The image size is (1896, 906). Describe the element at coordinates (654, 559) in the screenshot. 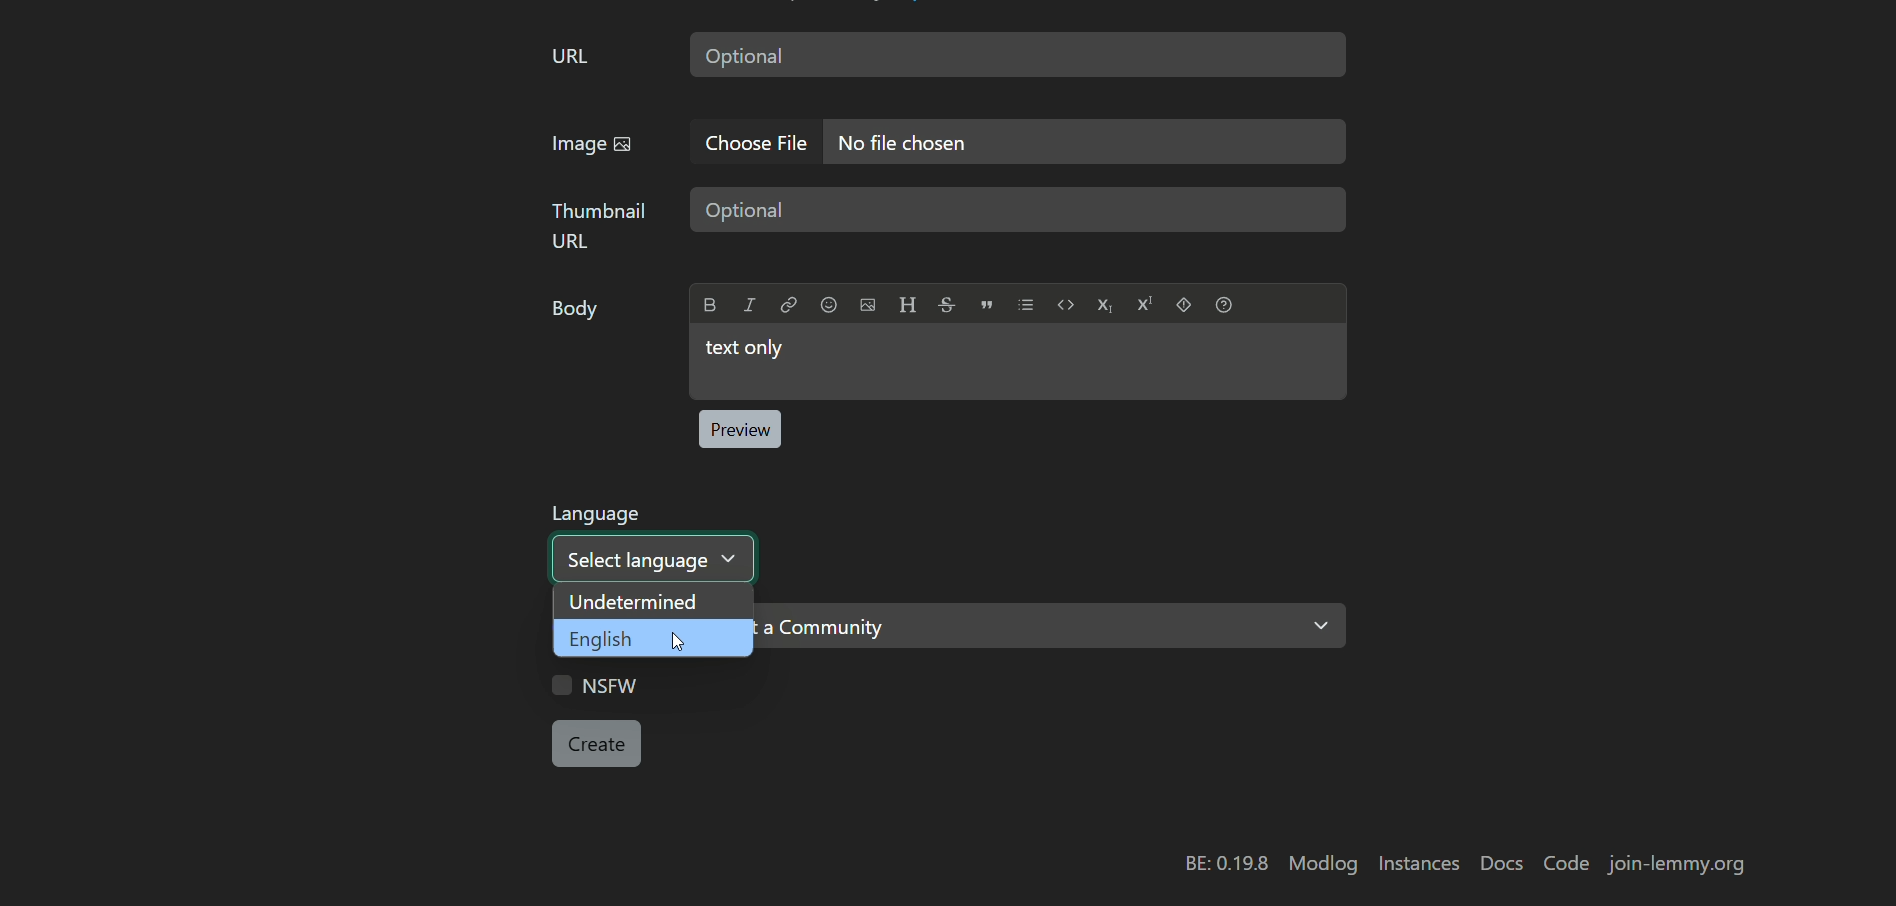

I see `Select language` at that location.